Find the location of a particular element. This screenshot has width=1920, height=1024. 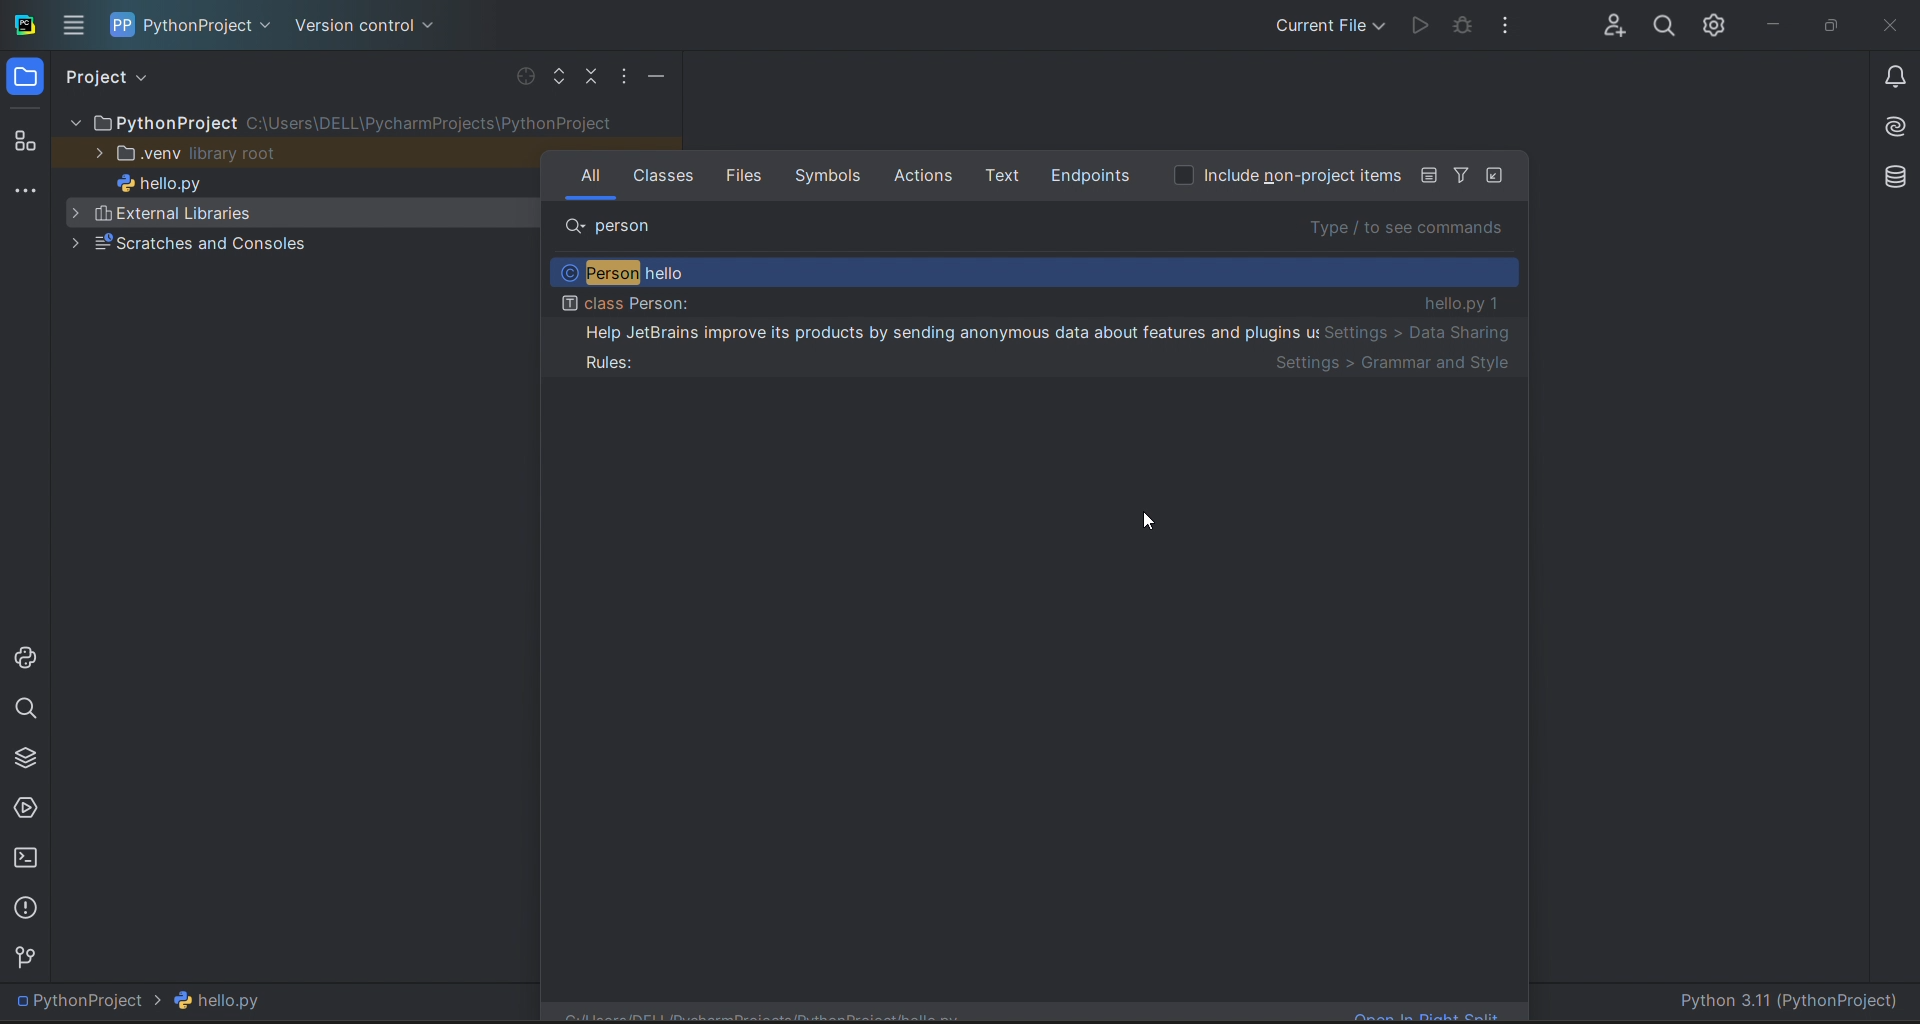

notifications is located at coordinates (1896, 76).